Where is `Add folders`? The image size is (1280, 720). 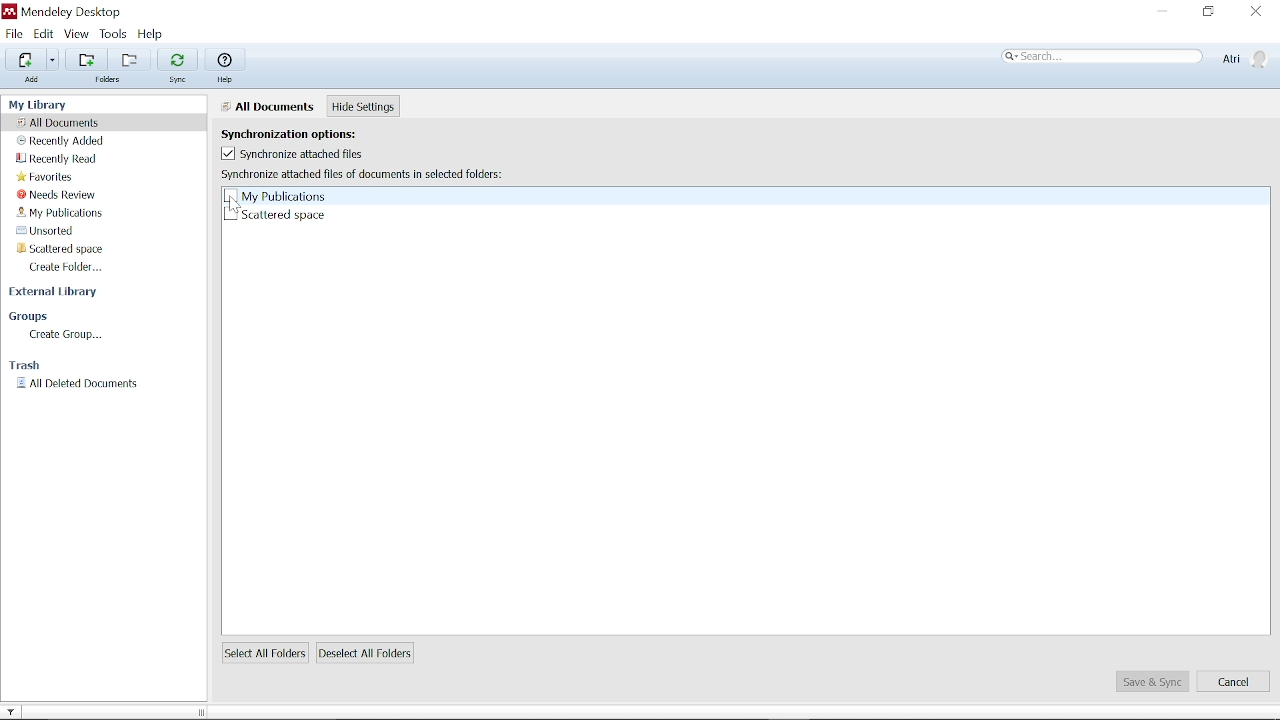
Add folders is located at coordinates (126, 60).